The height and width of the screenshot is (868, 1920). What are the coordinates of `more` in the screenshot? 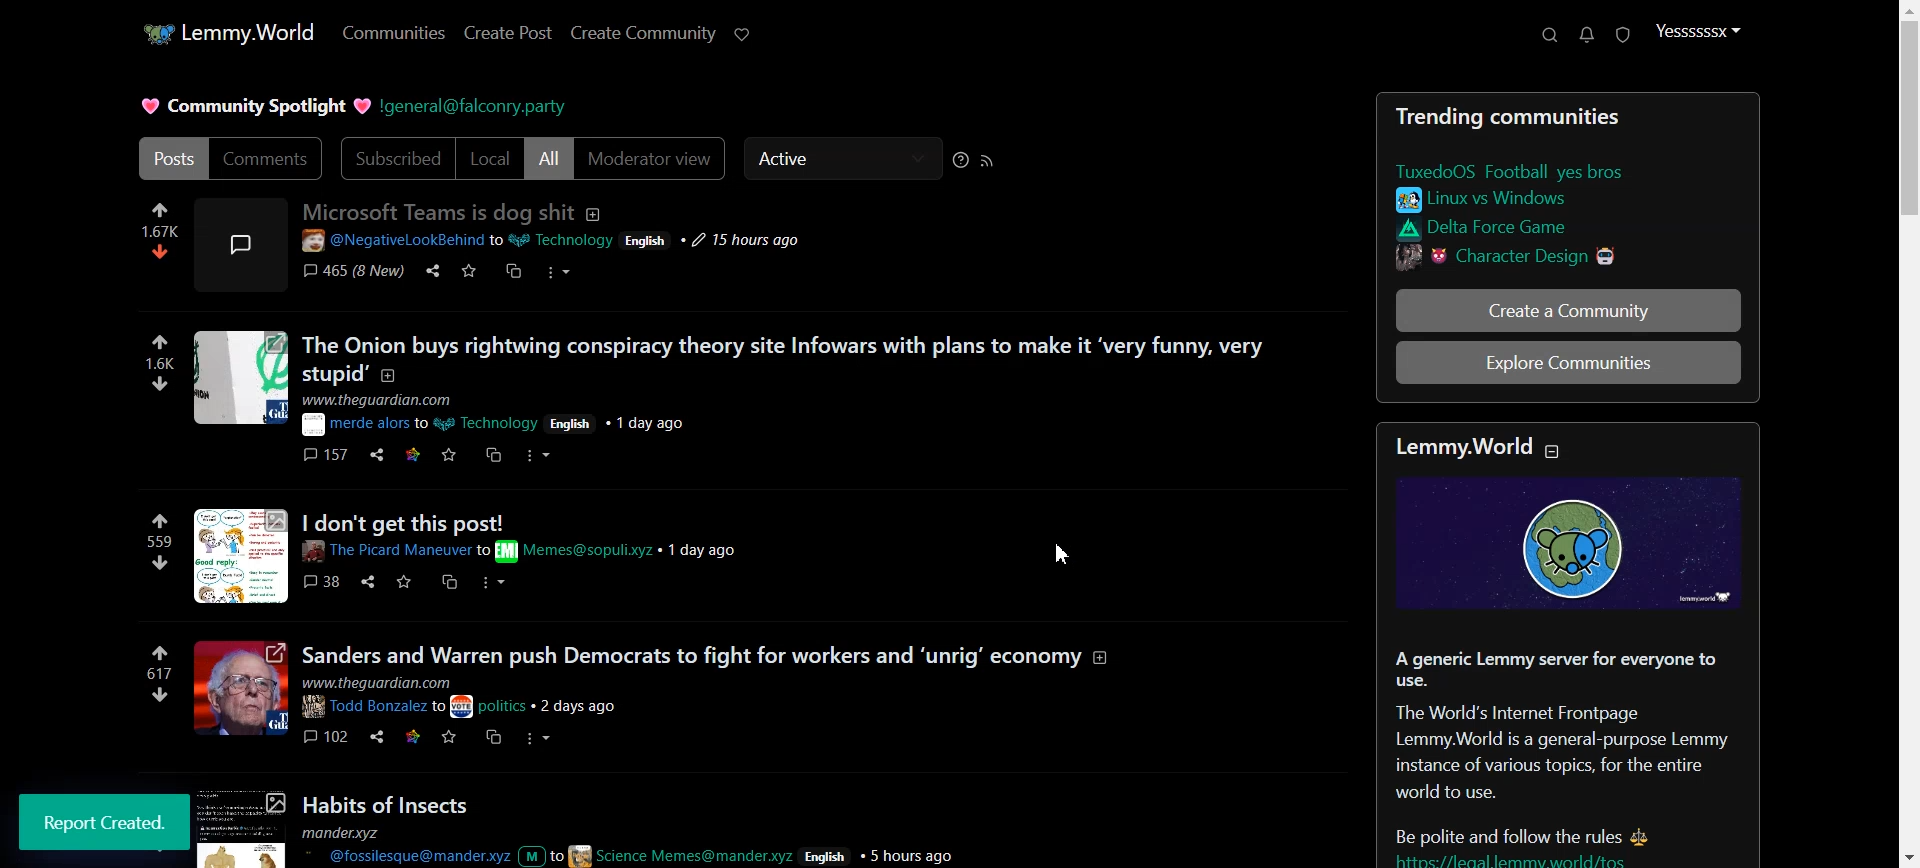 It's located at (542, 738).